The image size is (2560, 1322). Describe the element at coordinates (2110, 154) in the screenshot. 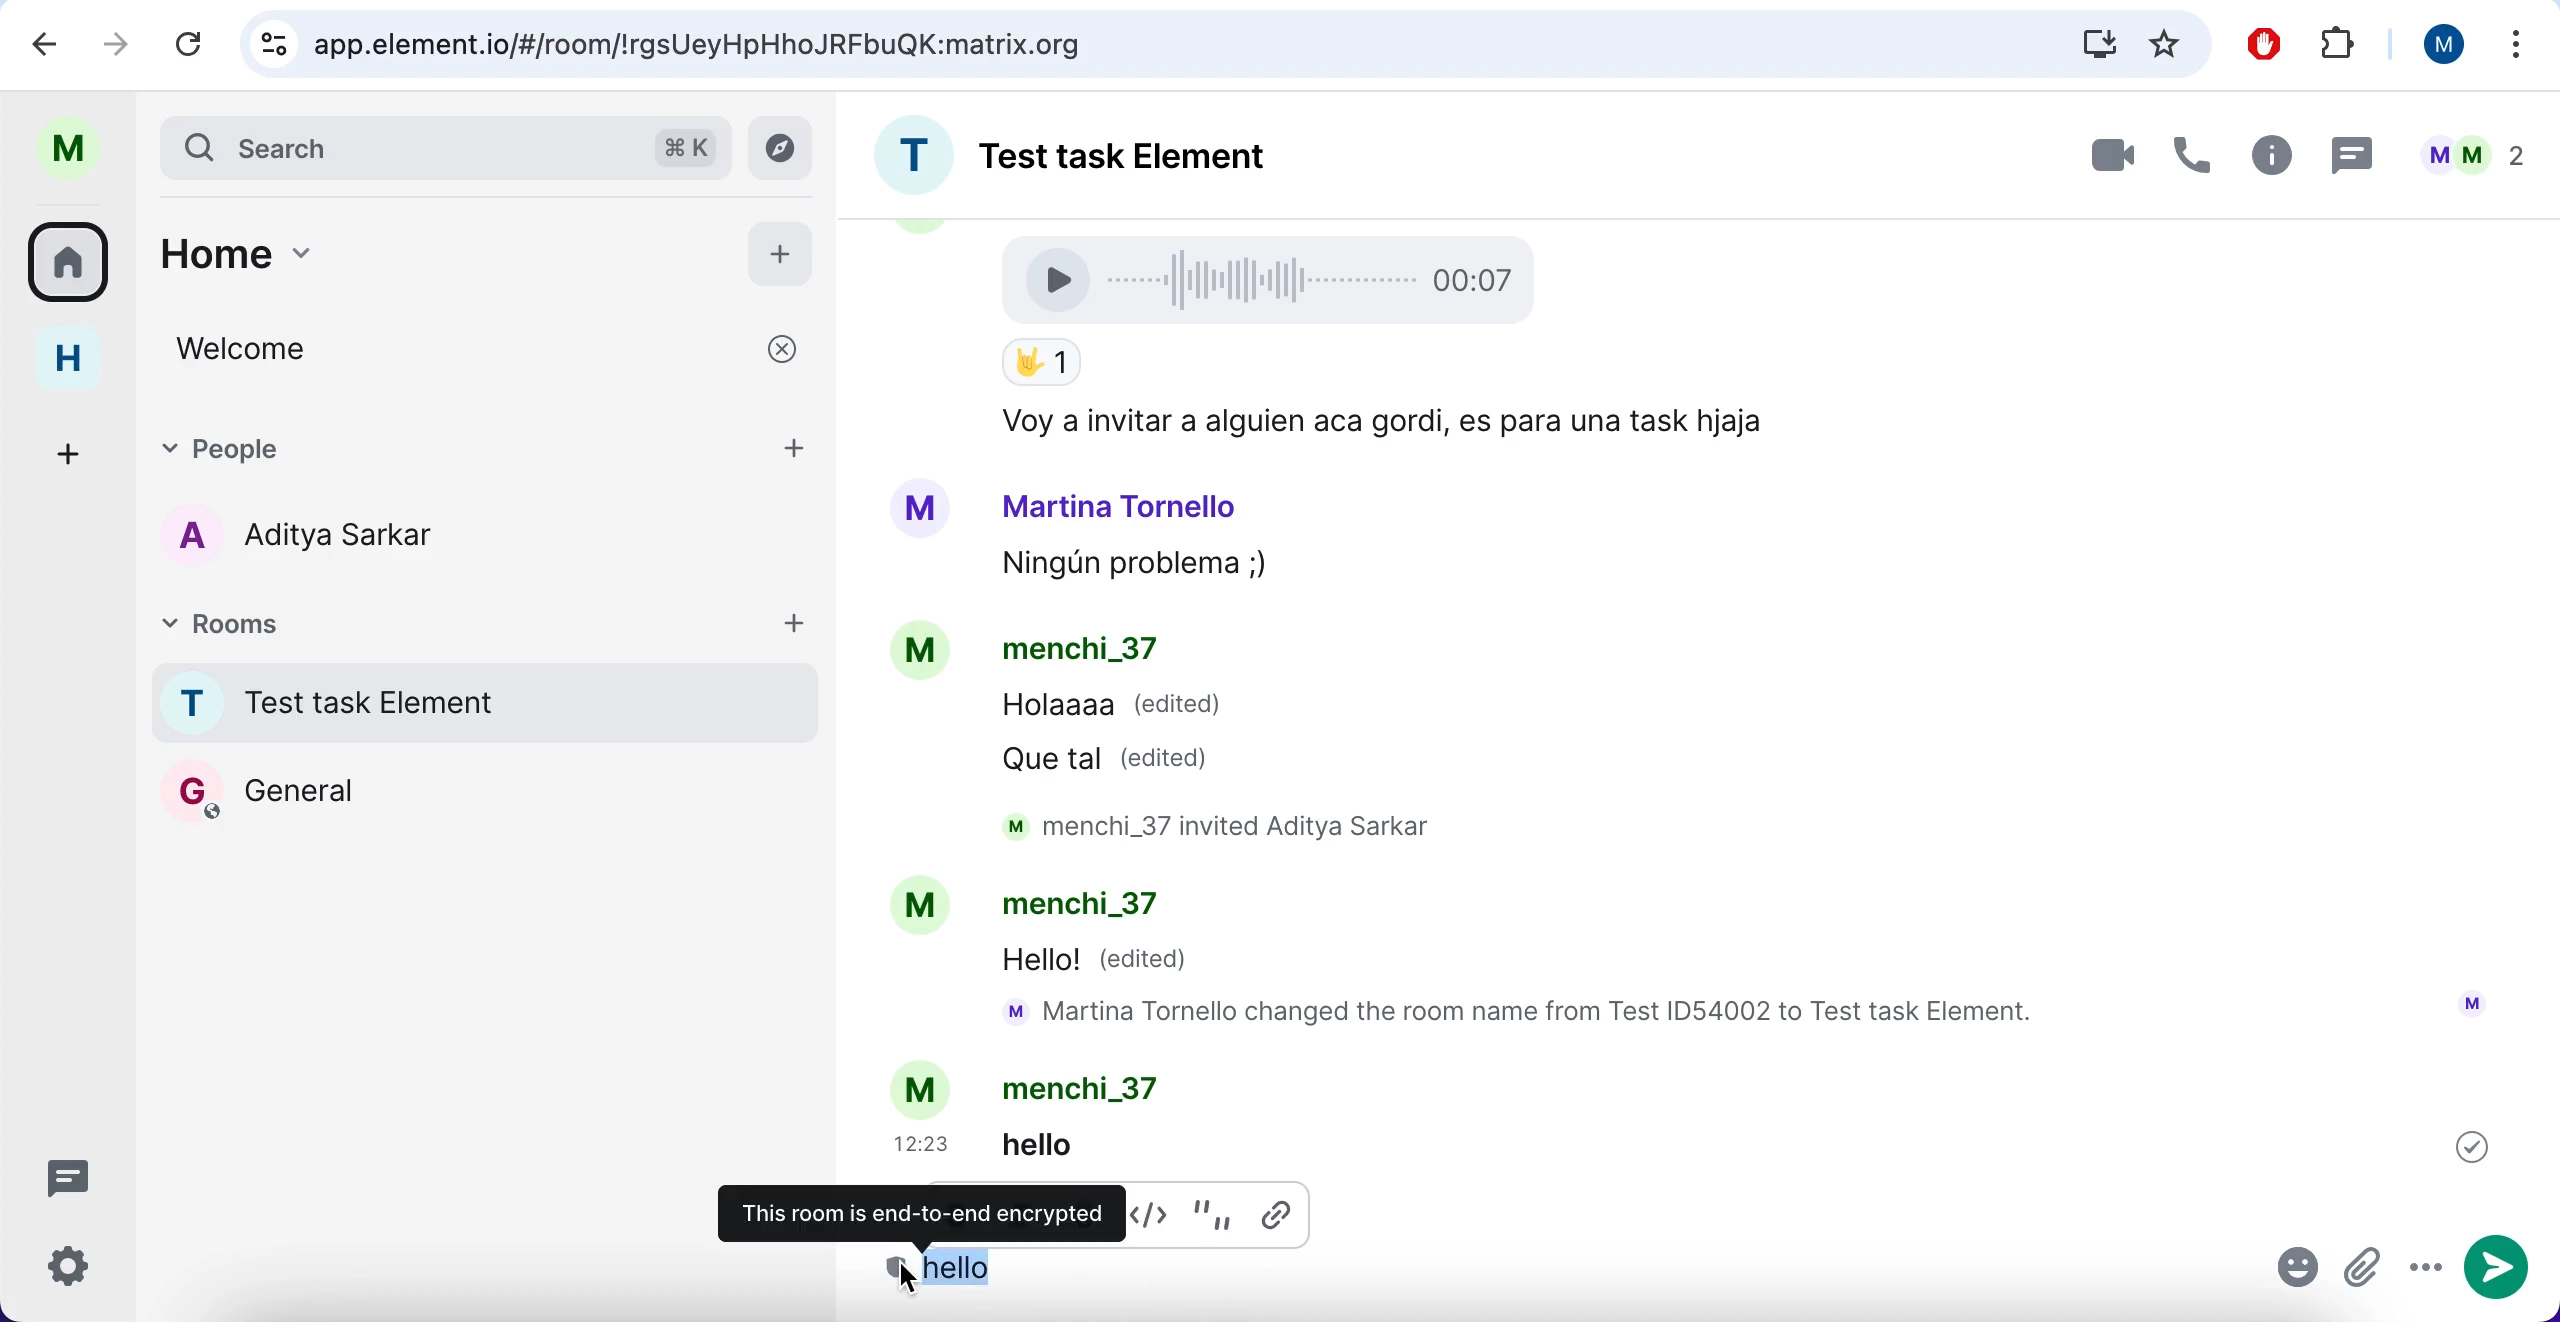

I see `videocall` at that location.